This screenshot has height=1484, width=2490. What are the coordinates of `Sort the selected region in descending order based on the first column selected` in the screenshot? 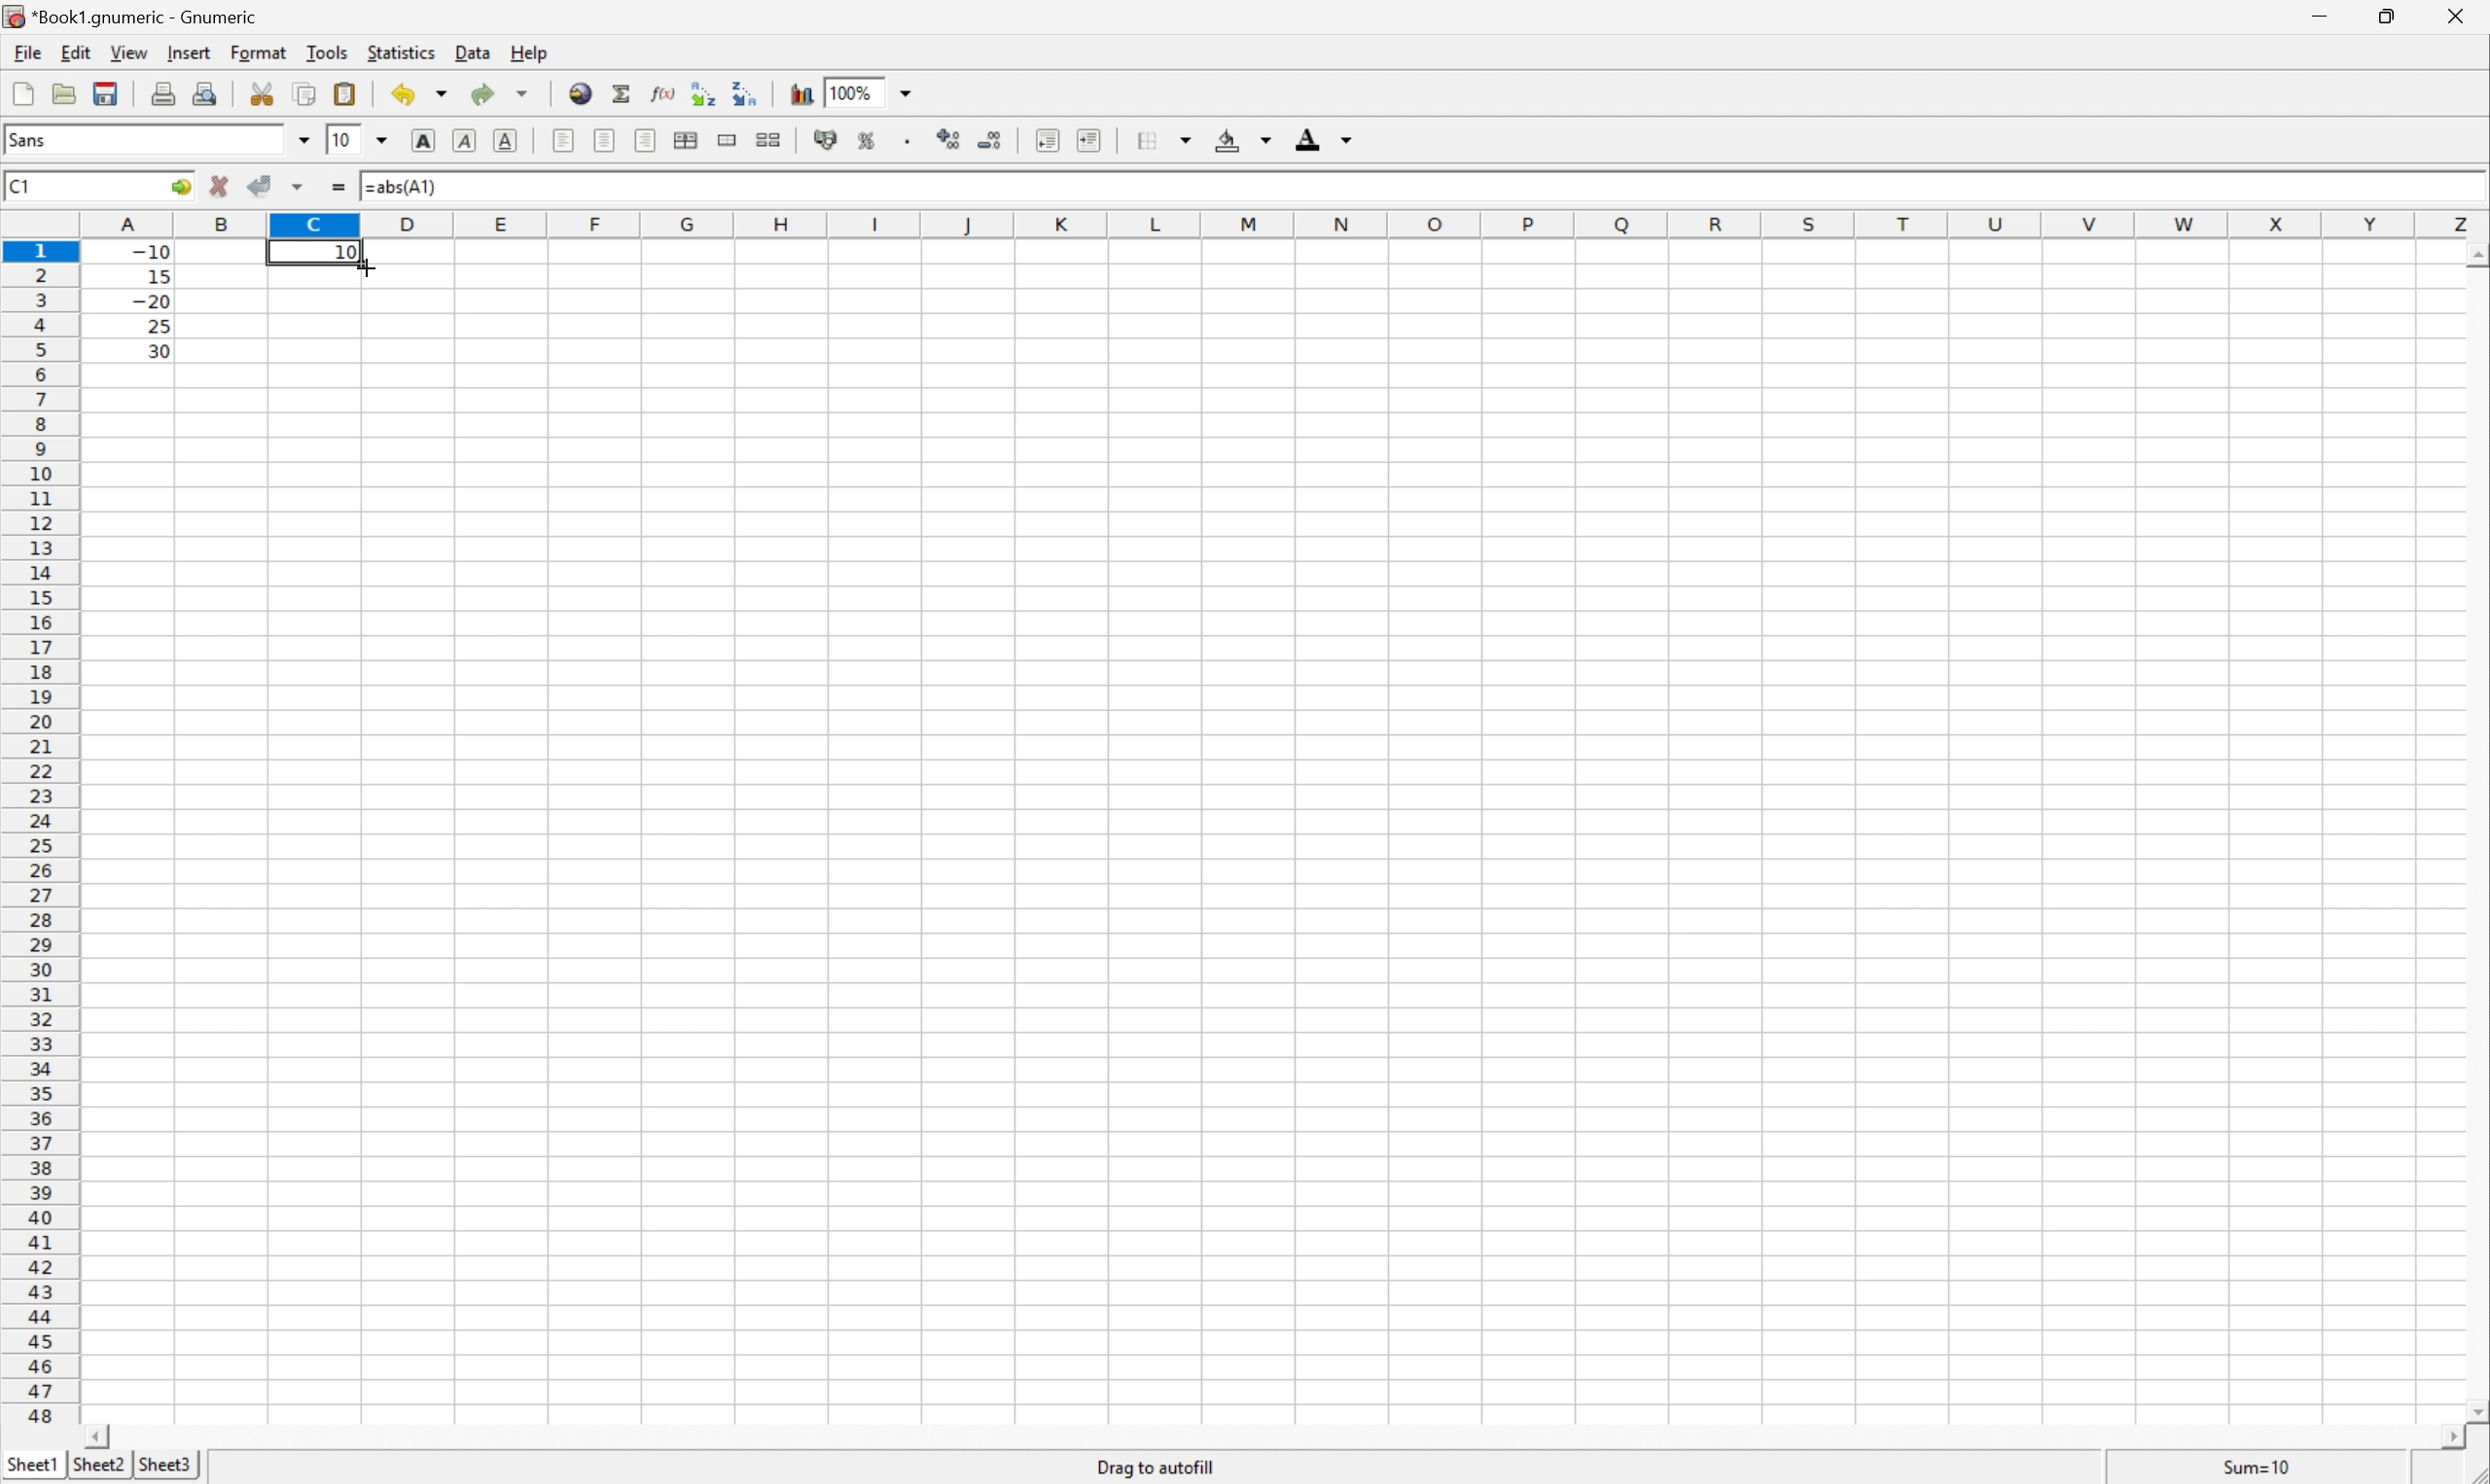 It's located at (744, 91).